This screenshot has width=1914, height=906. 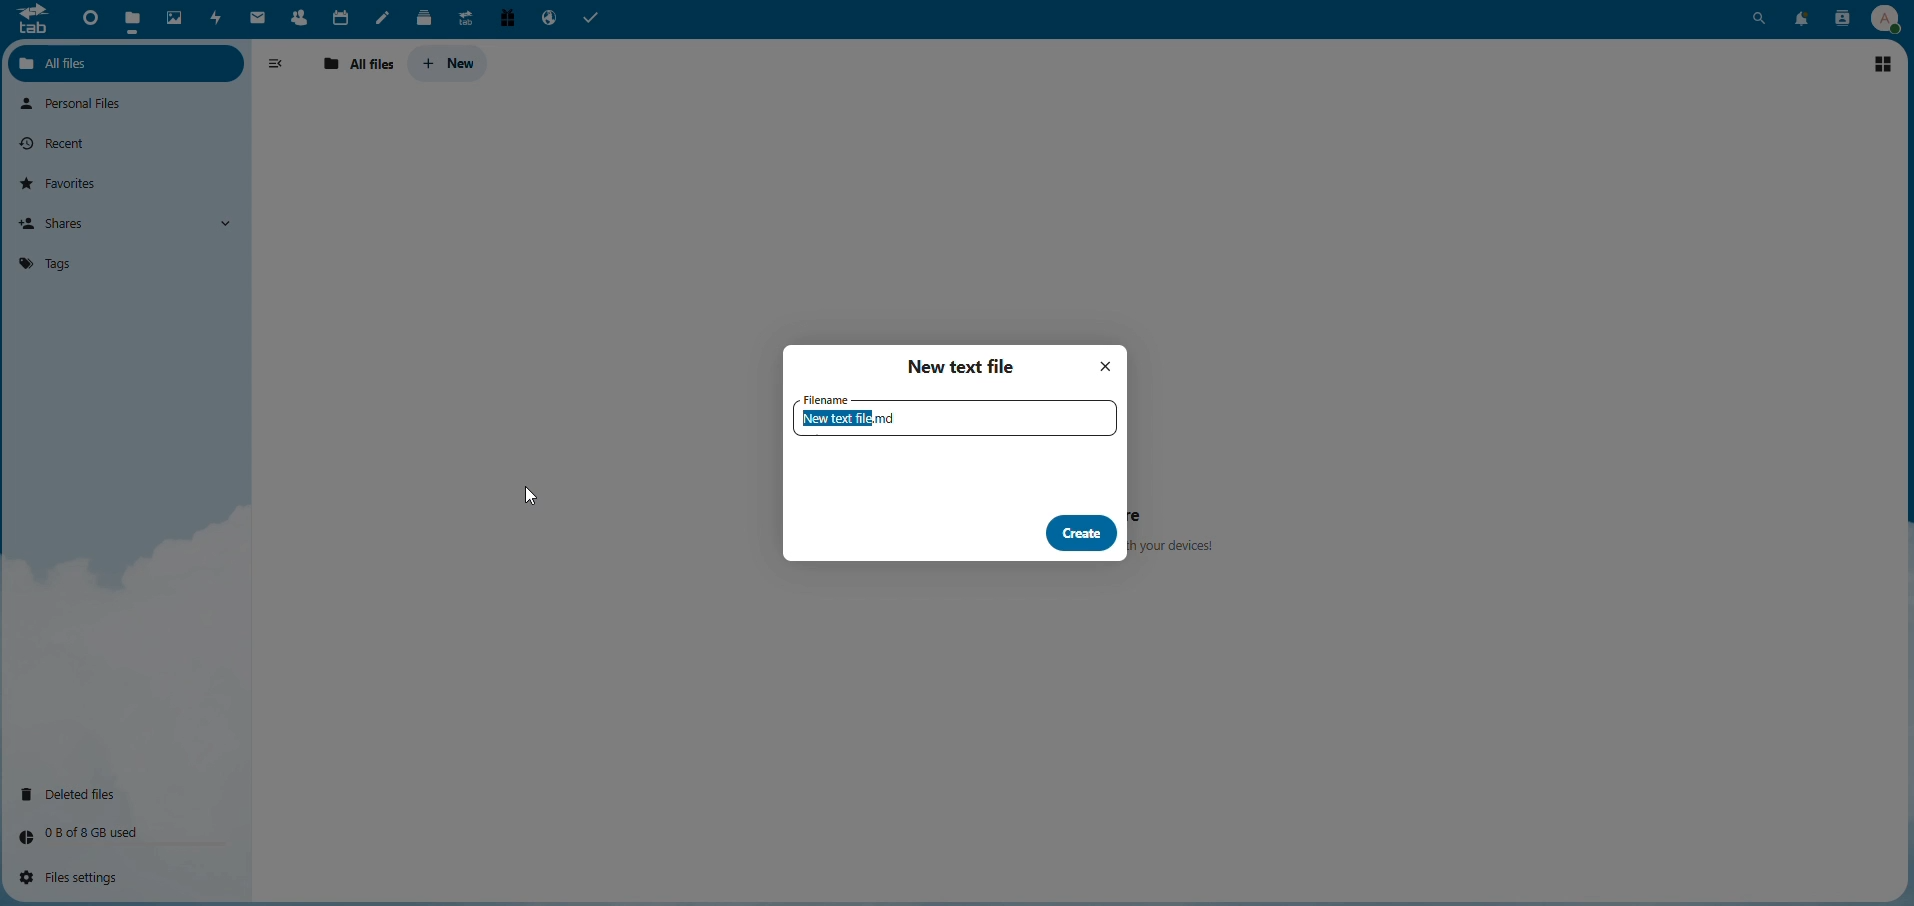 What do you see at coordinates (79, 792) in the screenshot?
I see `Deleted Files` at bounding box center [79, 792].